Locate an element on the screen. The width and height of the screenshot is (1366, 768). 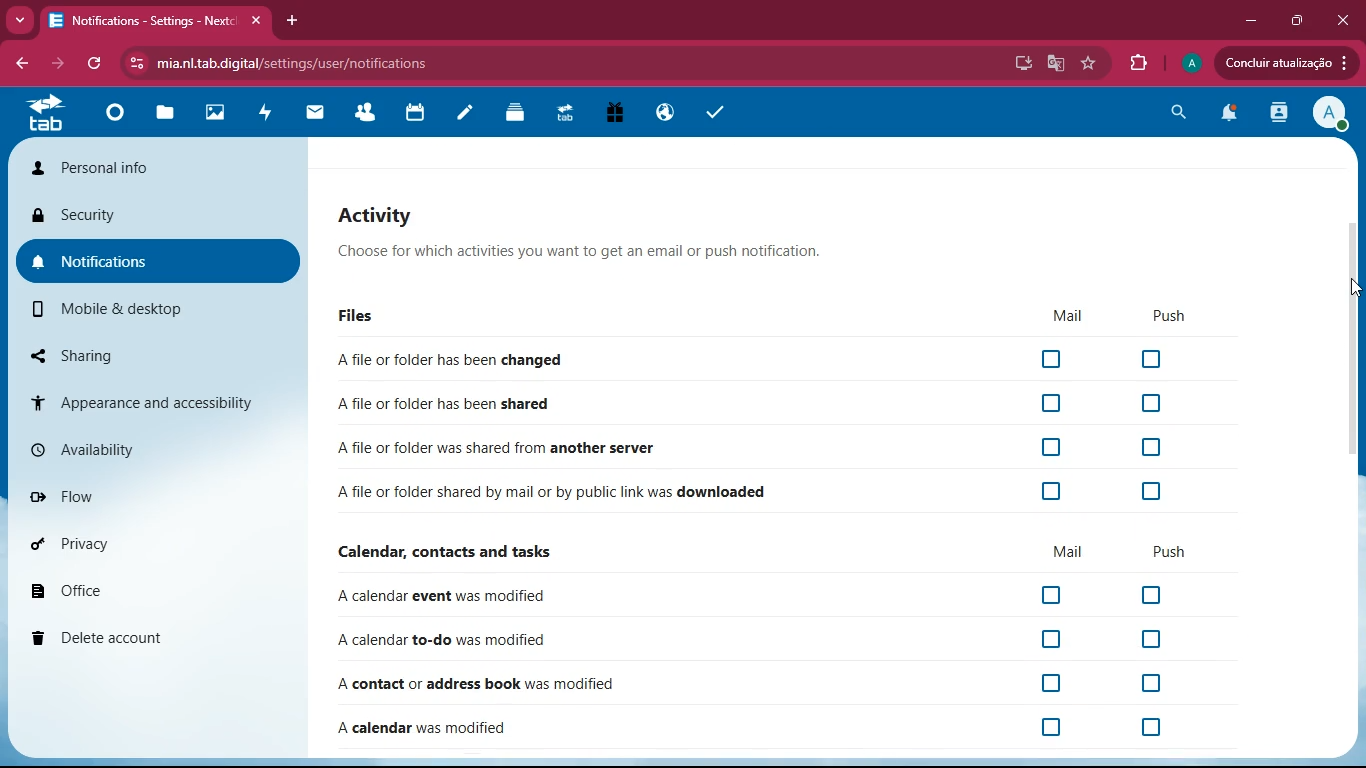
layers is located at coordinates (516, 117).